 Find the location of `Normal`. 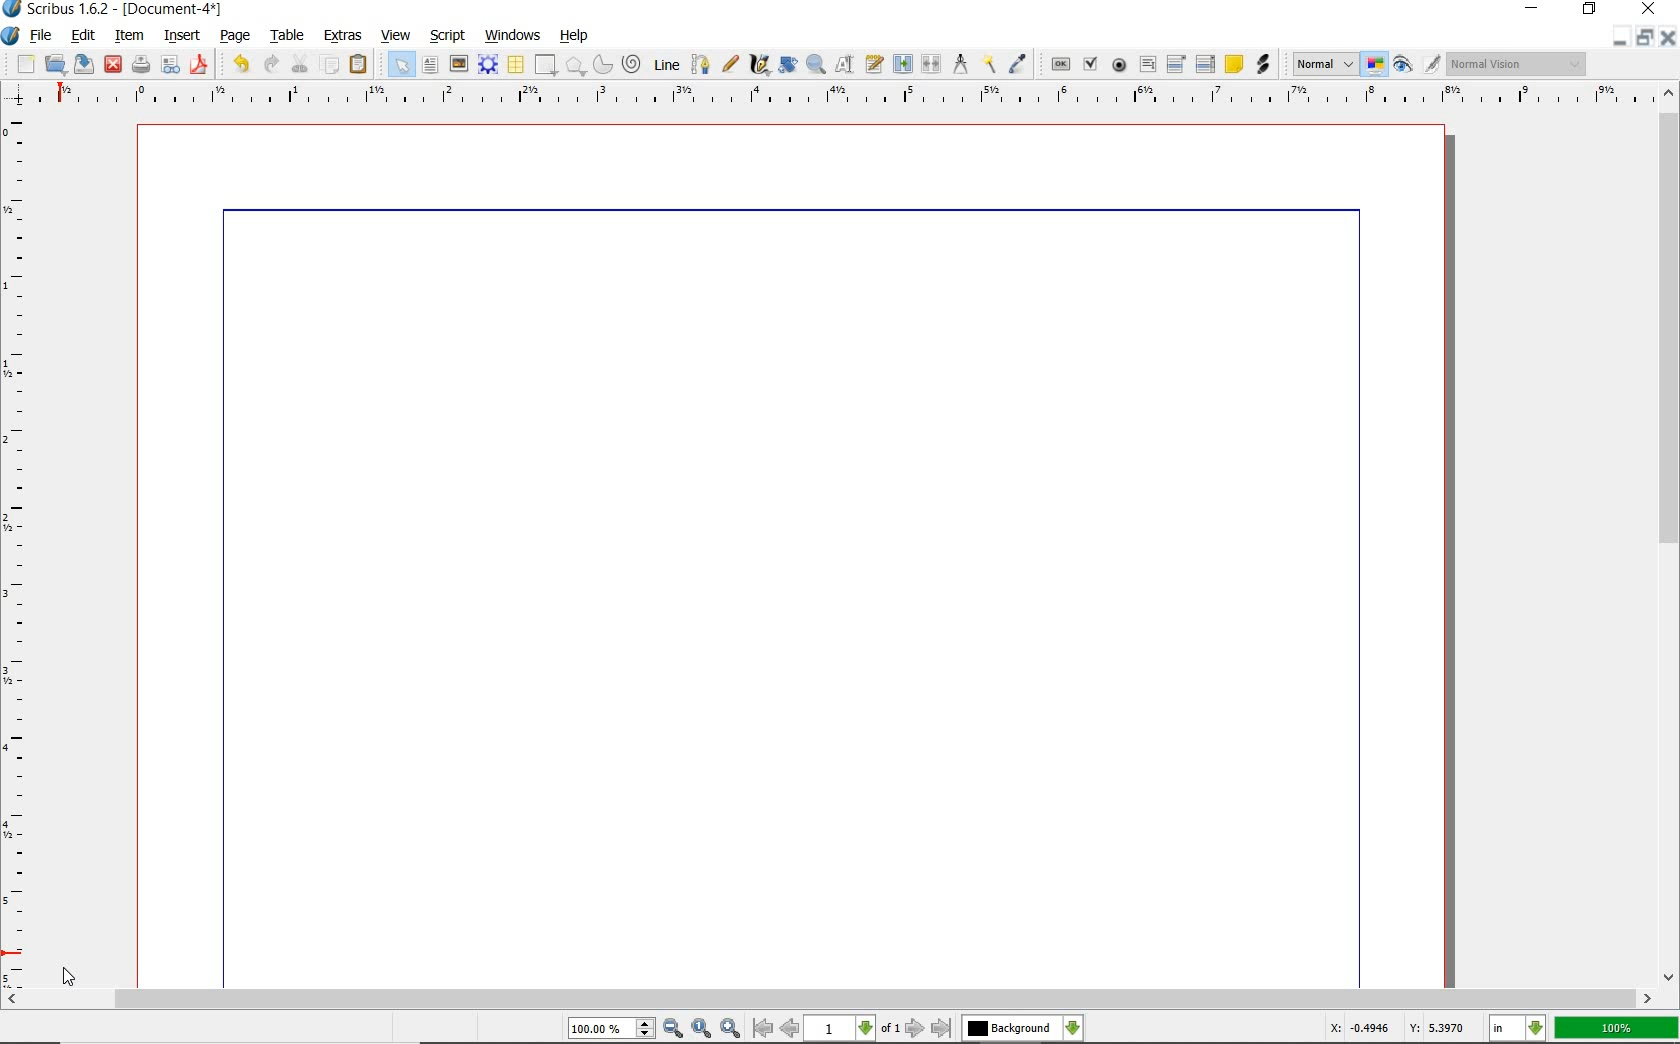

Normal is located at coordinates (1323, 64).